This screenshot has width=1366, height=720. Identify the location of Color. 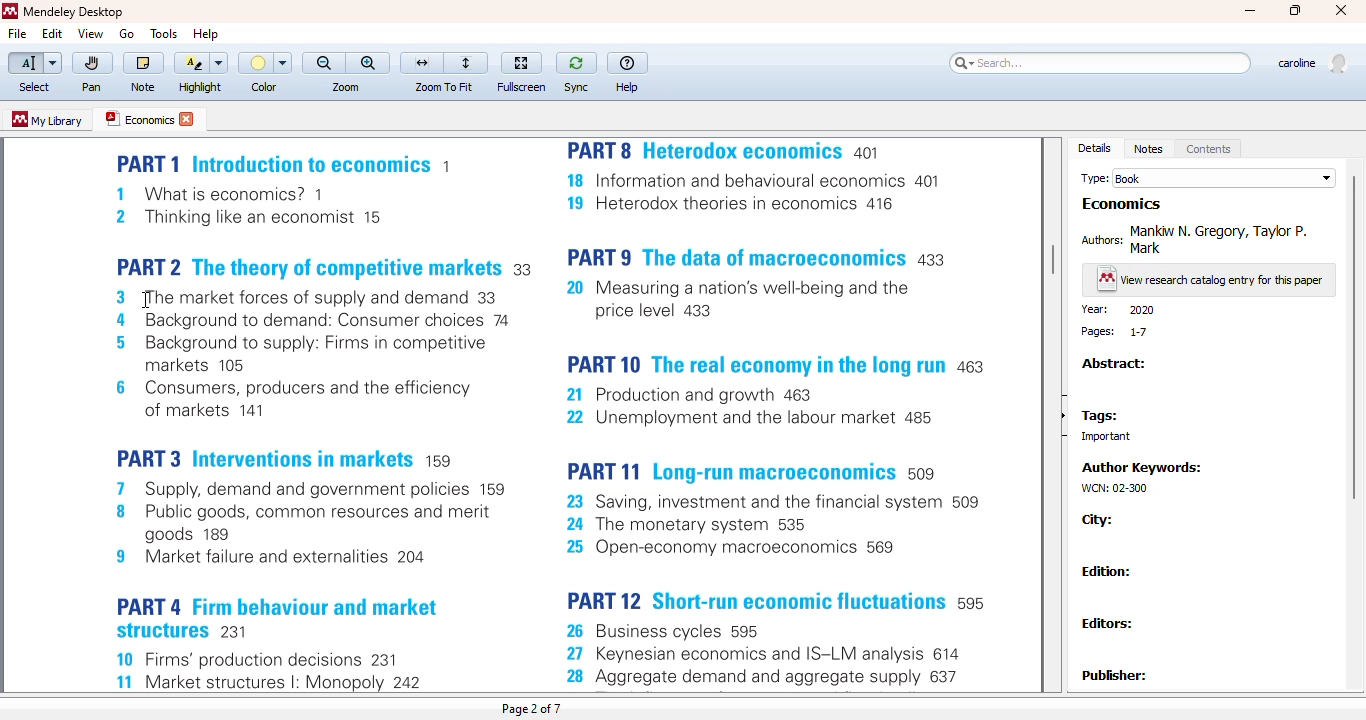
(267, 88).